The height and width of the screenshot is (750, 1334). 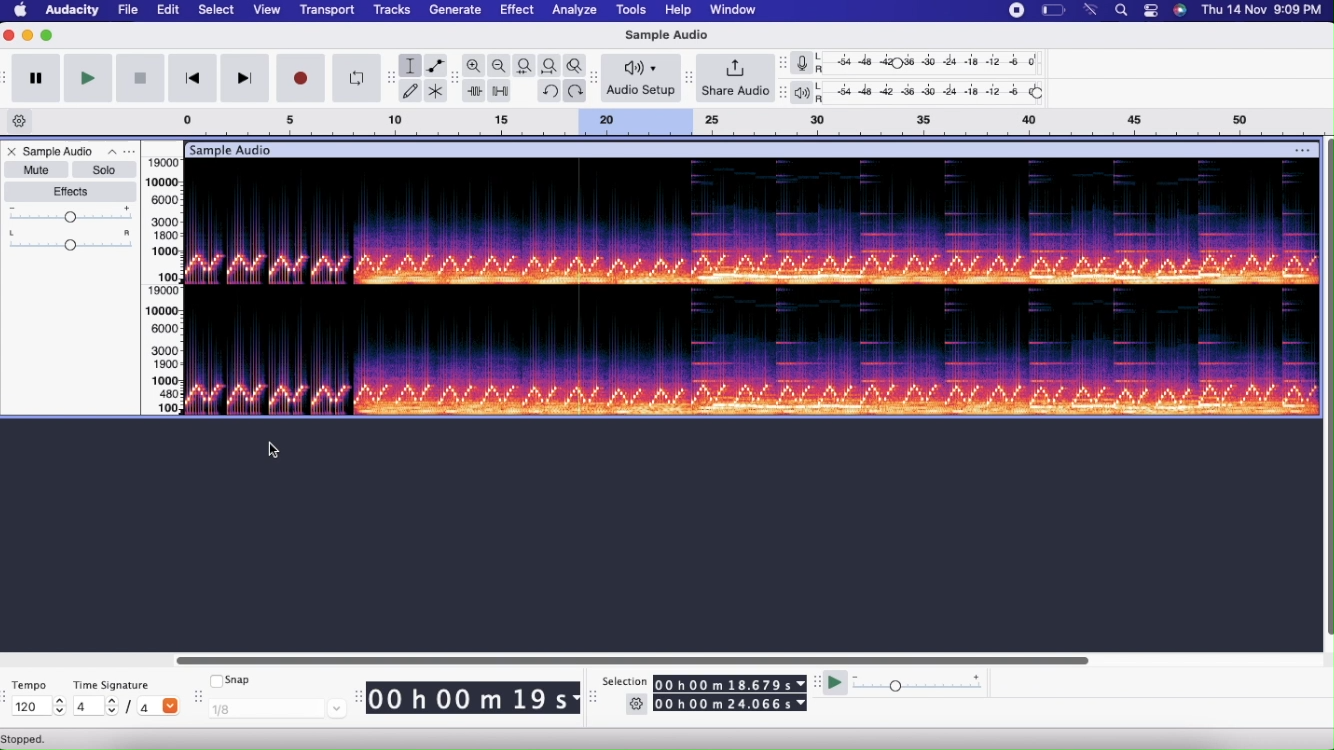 What do you see at coordinates (274, 451) in the screenshot?
I see `cursor` at bounding box center [274, 451].